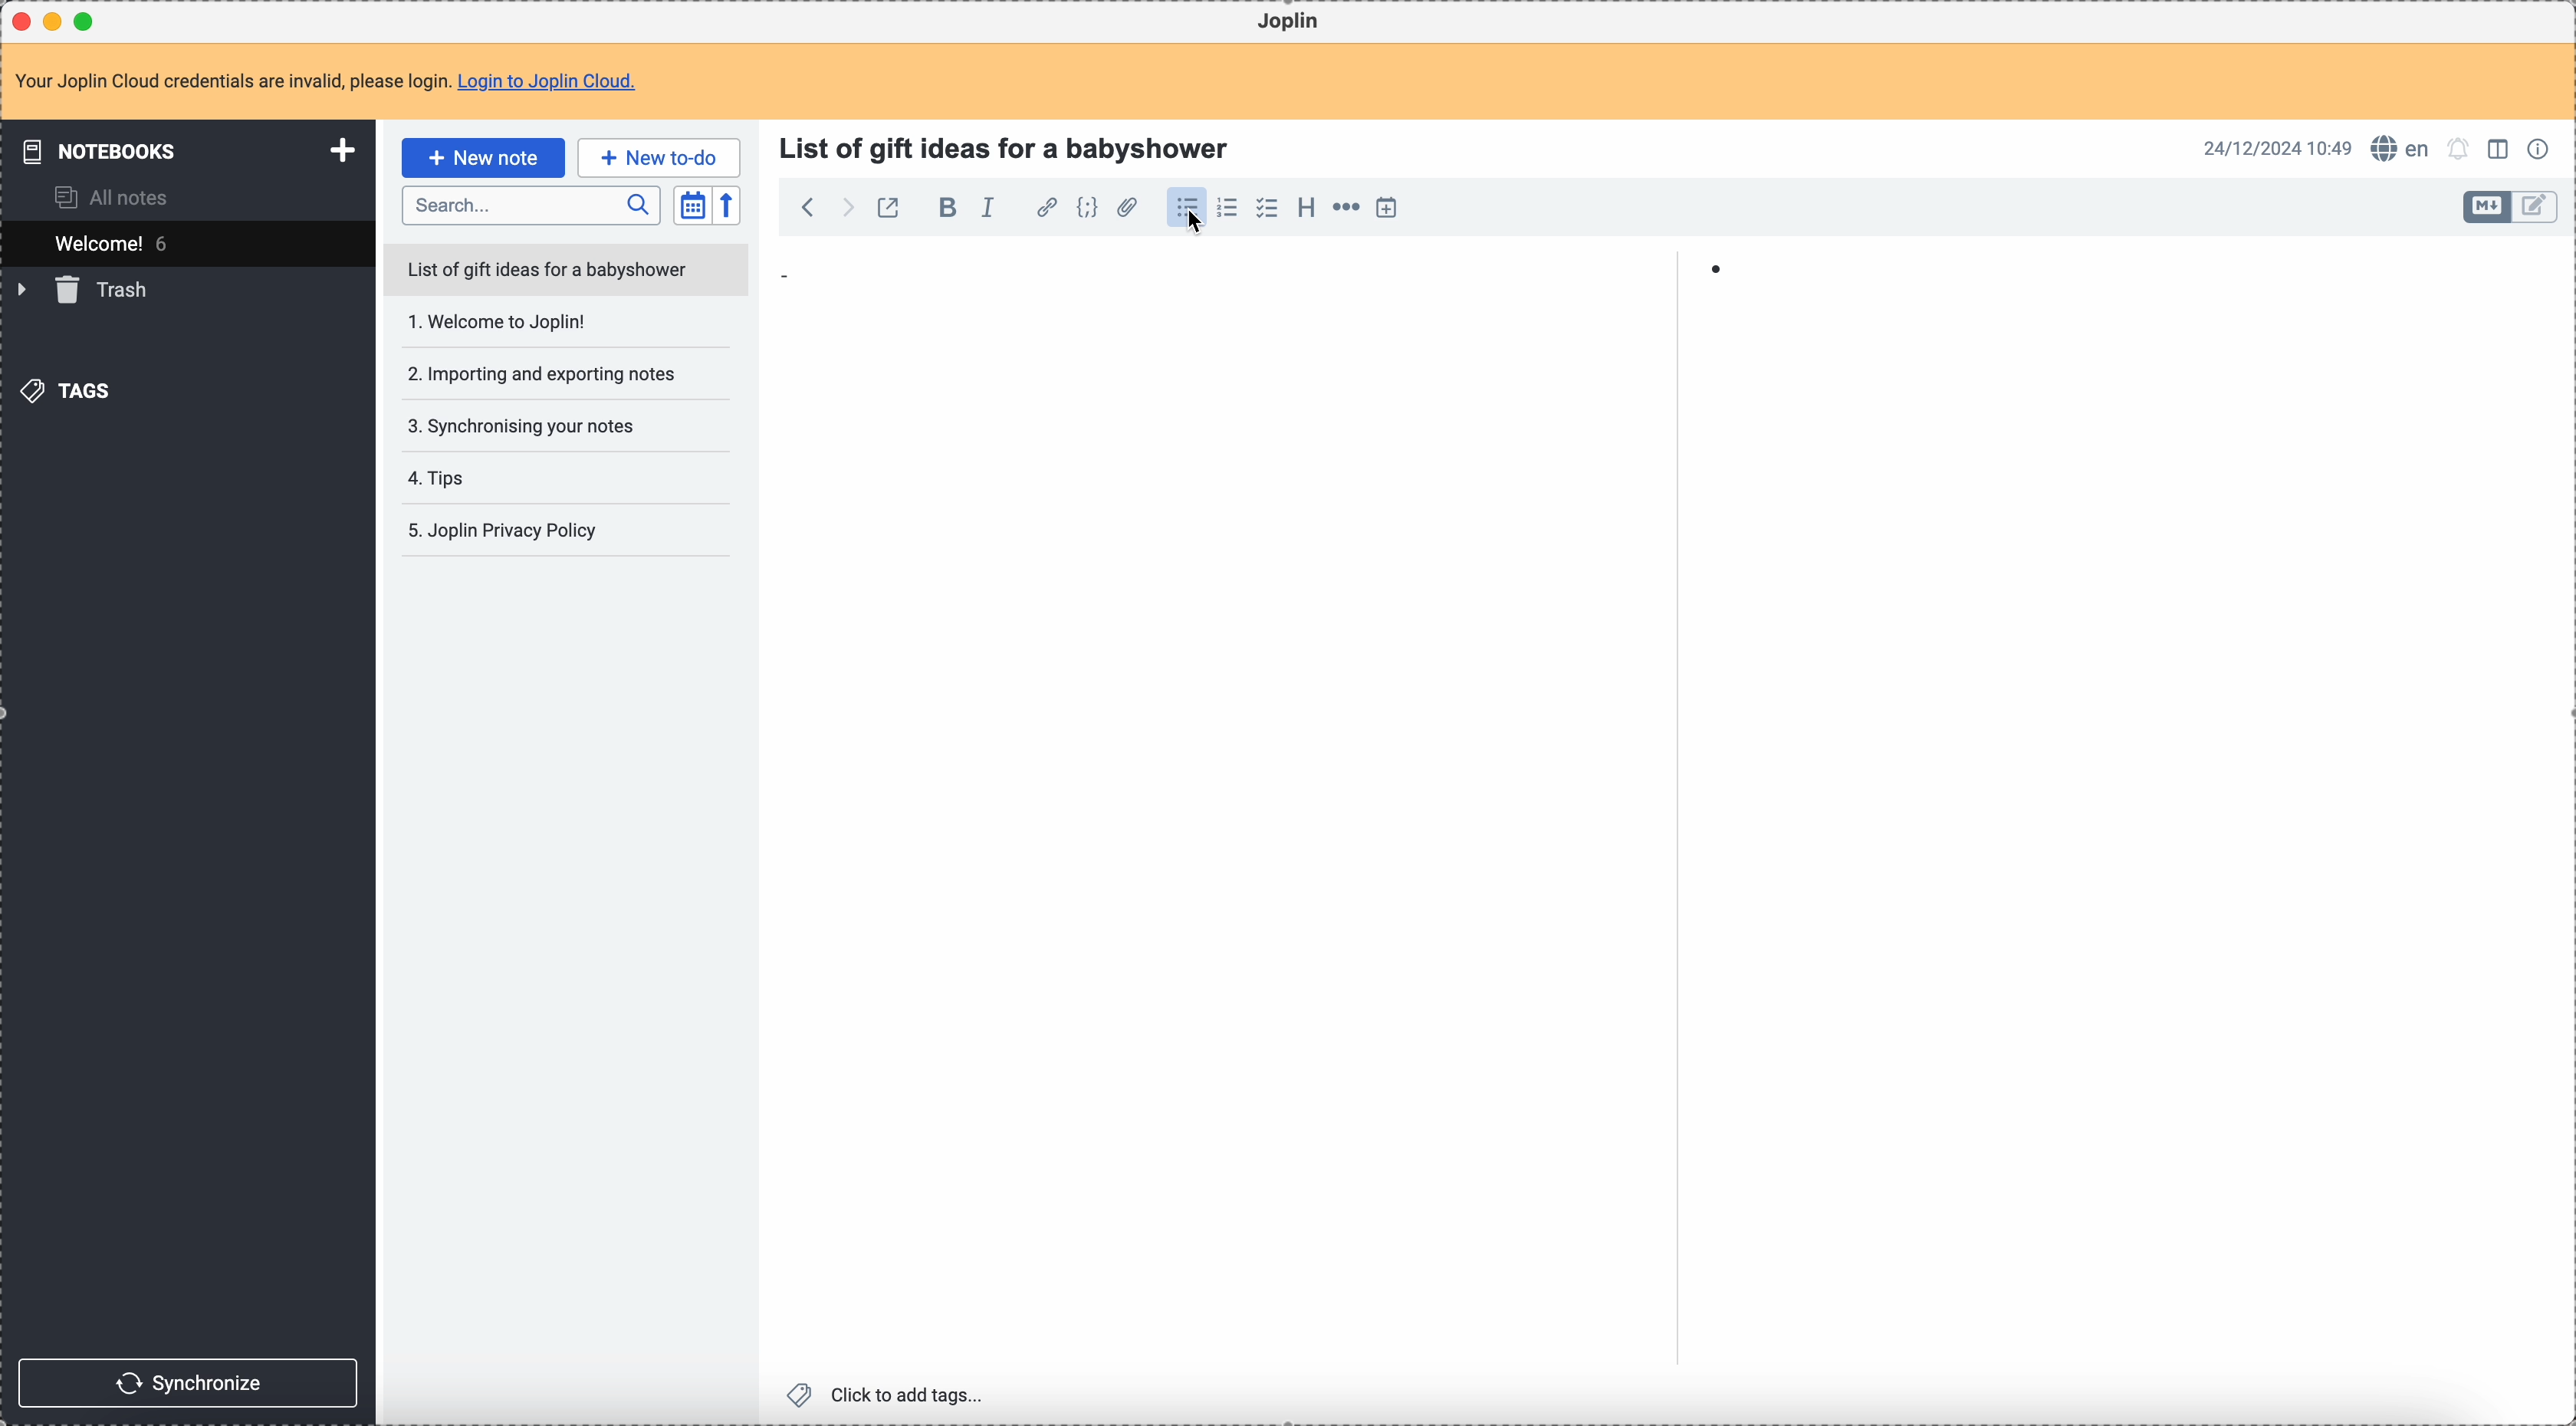 The image size is (2576, 1426). Describe the element at coordinates (1393, 208) in the screenshot. I see `insert time` at that location.